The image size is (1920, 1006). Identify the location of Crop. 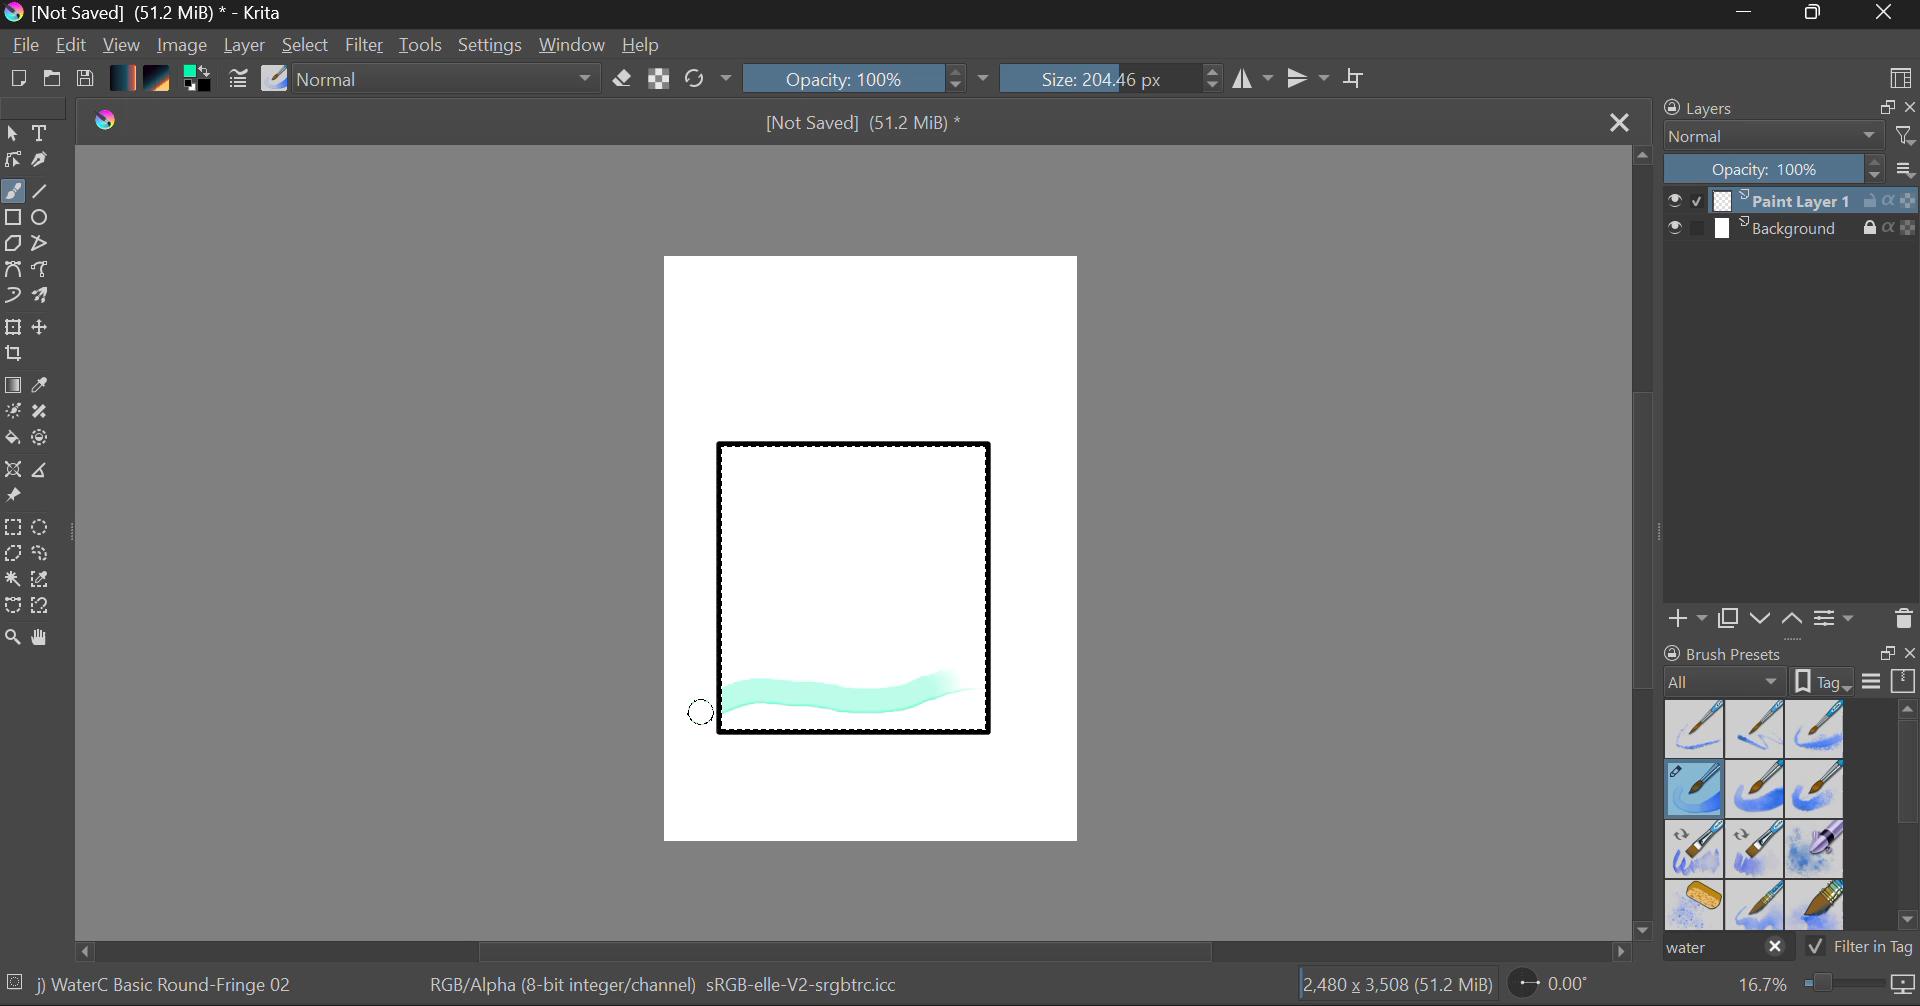
(16, 354).